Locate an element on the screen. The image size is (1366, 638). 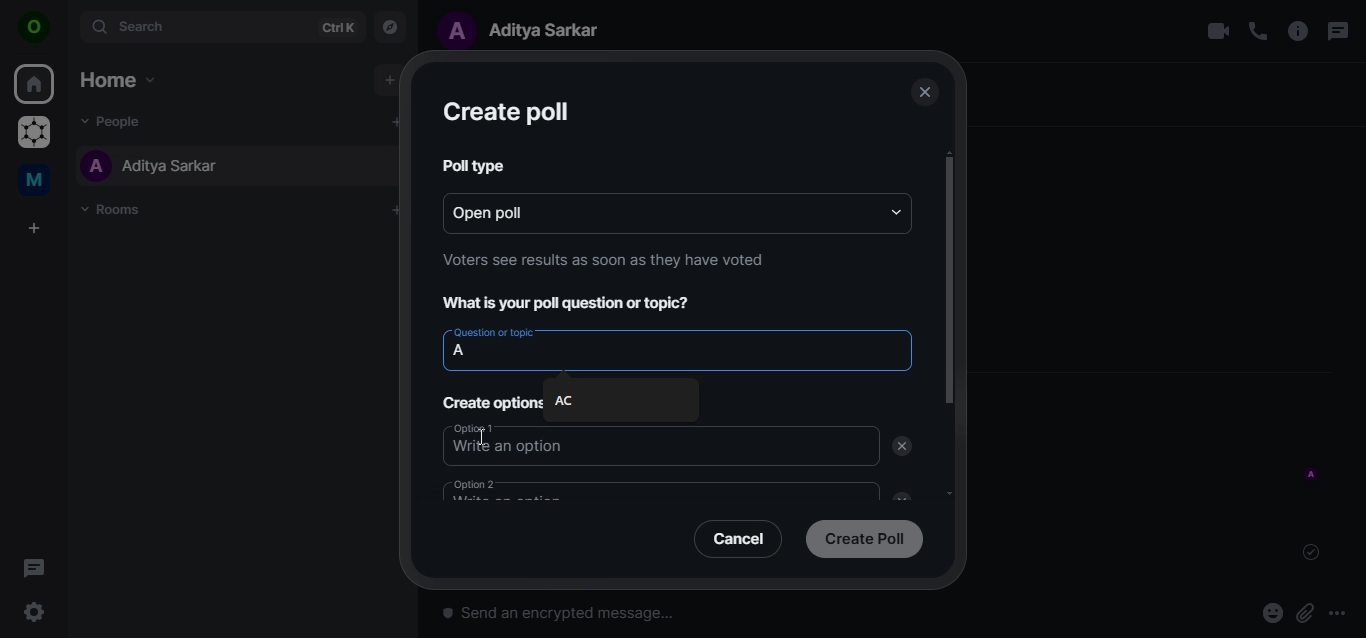
graoheneos is located at coordinates (34, 134).